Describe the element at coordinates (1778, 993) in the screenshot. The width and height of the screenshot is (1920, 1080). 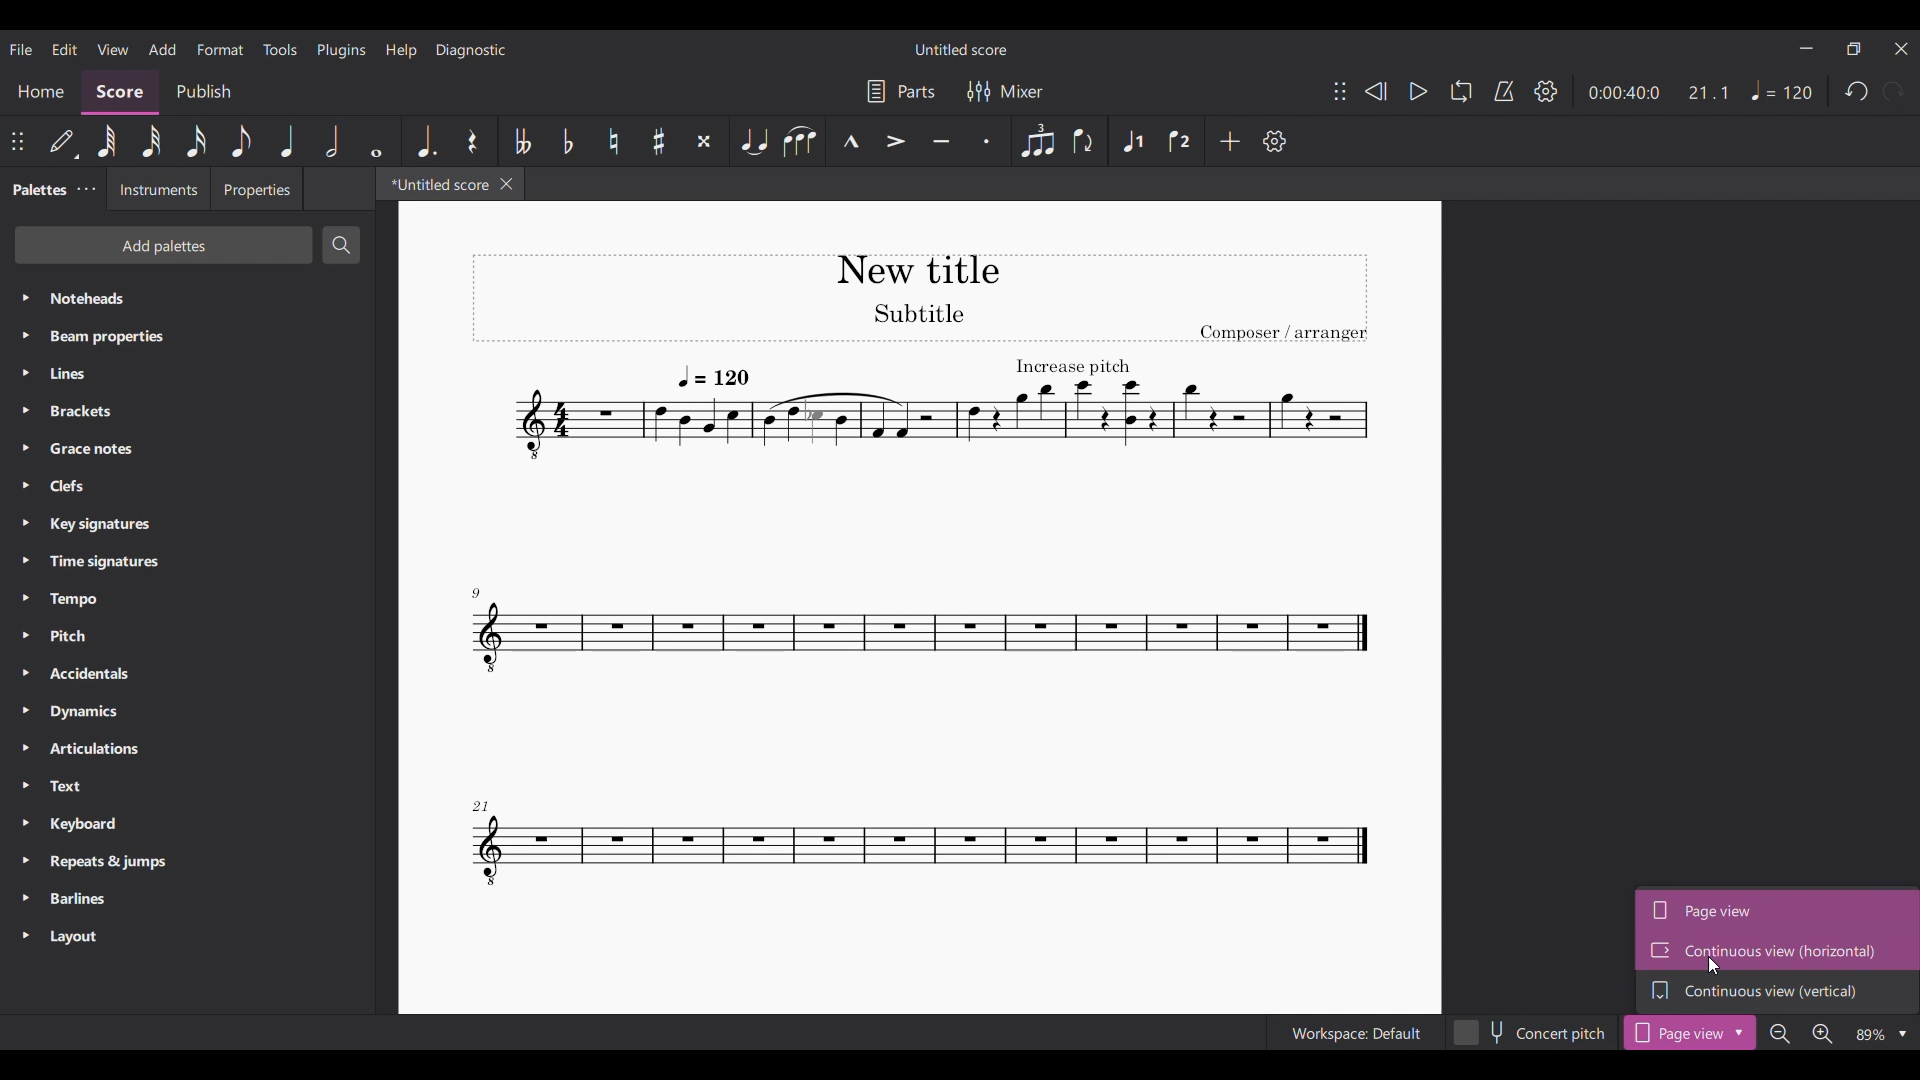
I see `Continuous view (vertical)` at that location.